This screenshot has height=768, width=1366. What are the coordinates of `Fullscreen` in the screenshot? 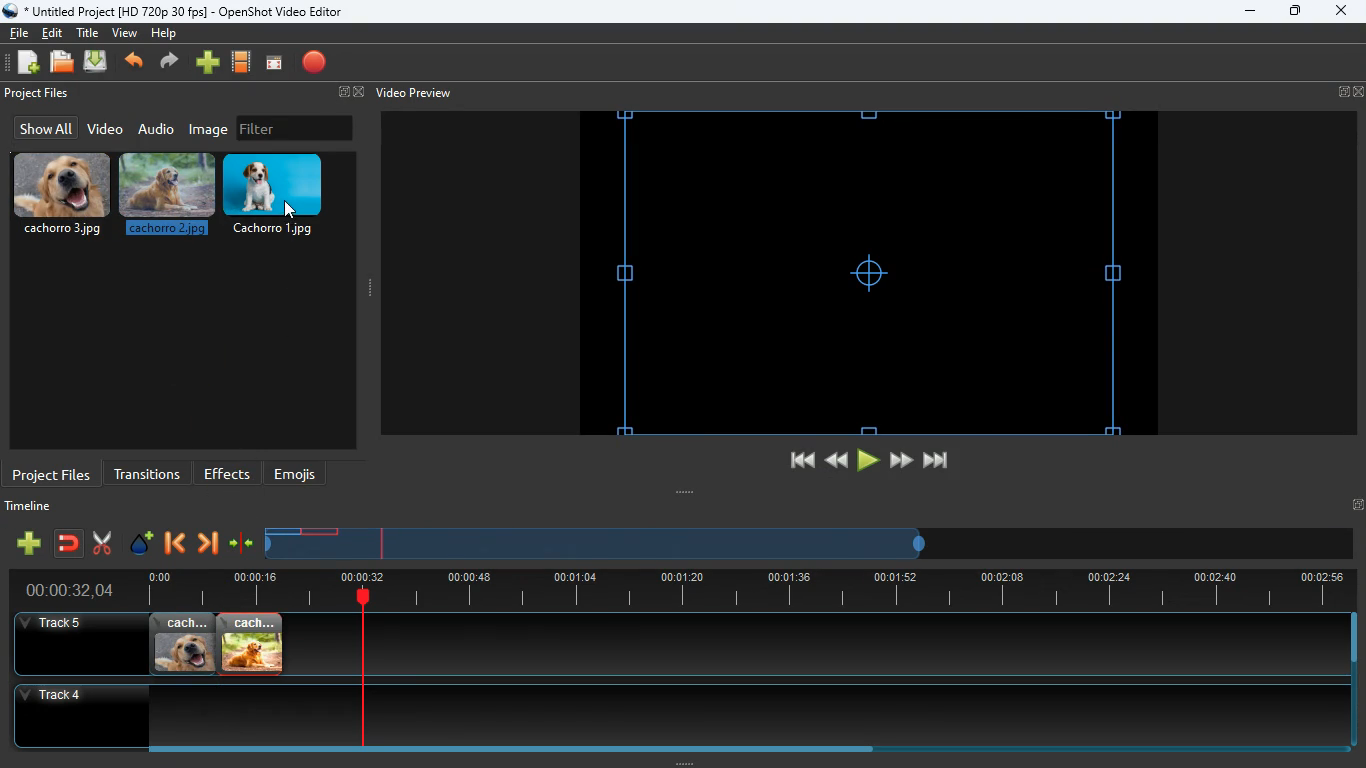 It's located at (1357, 504).